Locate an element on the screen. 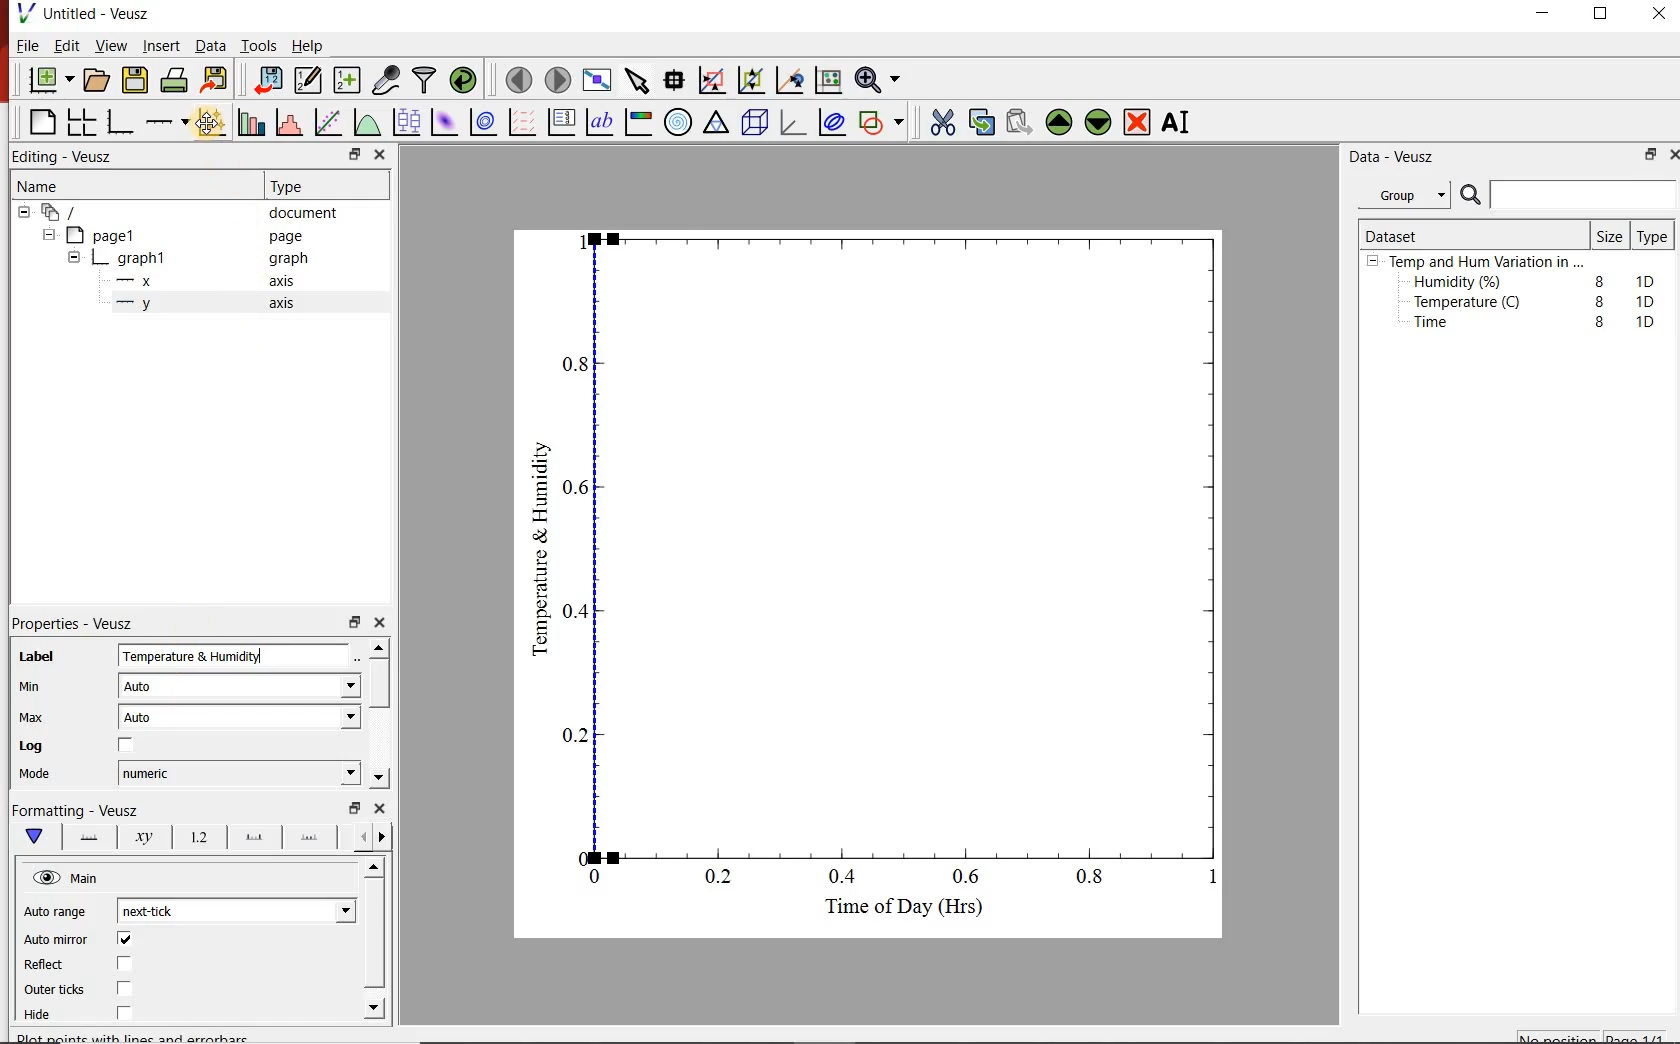  0.8 is located at coordinates (576, 363).